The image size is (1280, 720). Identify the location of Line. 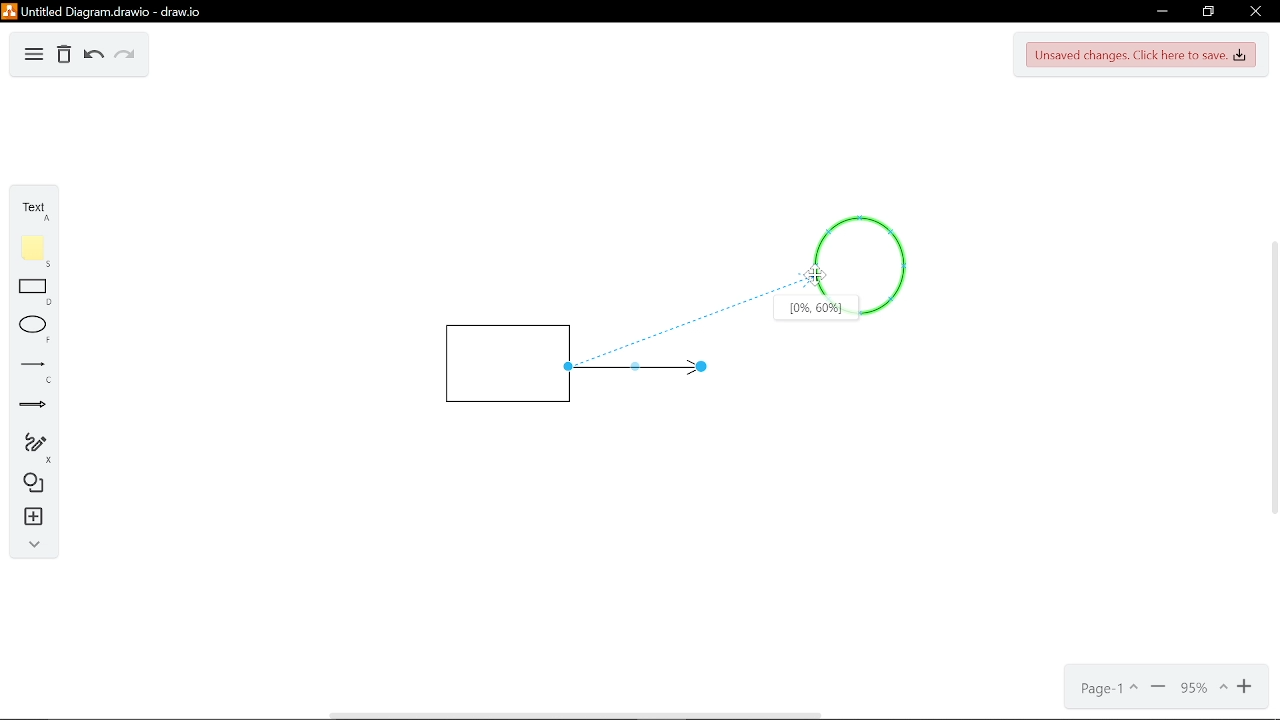
(689, 322).